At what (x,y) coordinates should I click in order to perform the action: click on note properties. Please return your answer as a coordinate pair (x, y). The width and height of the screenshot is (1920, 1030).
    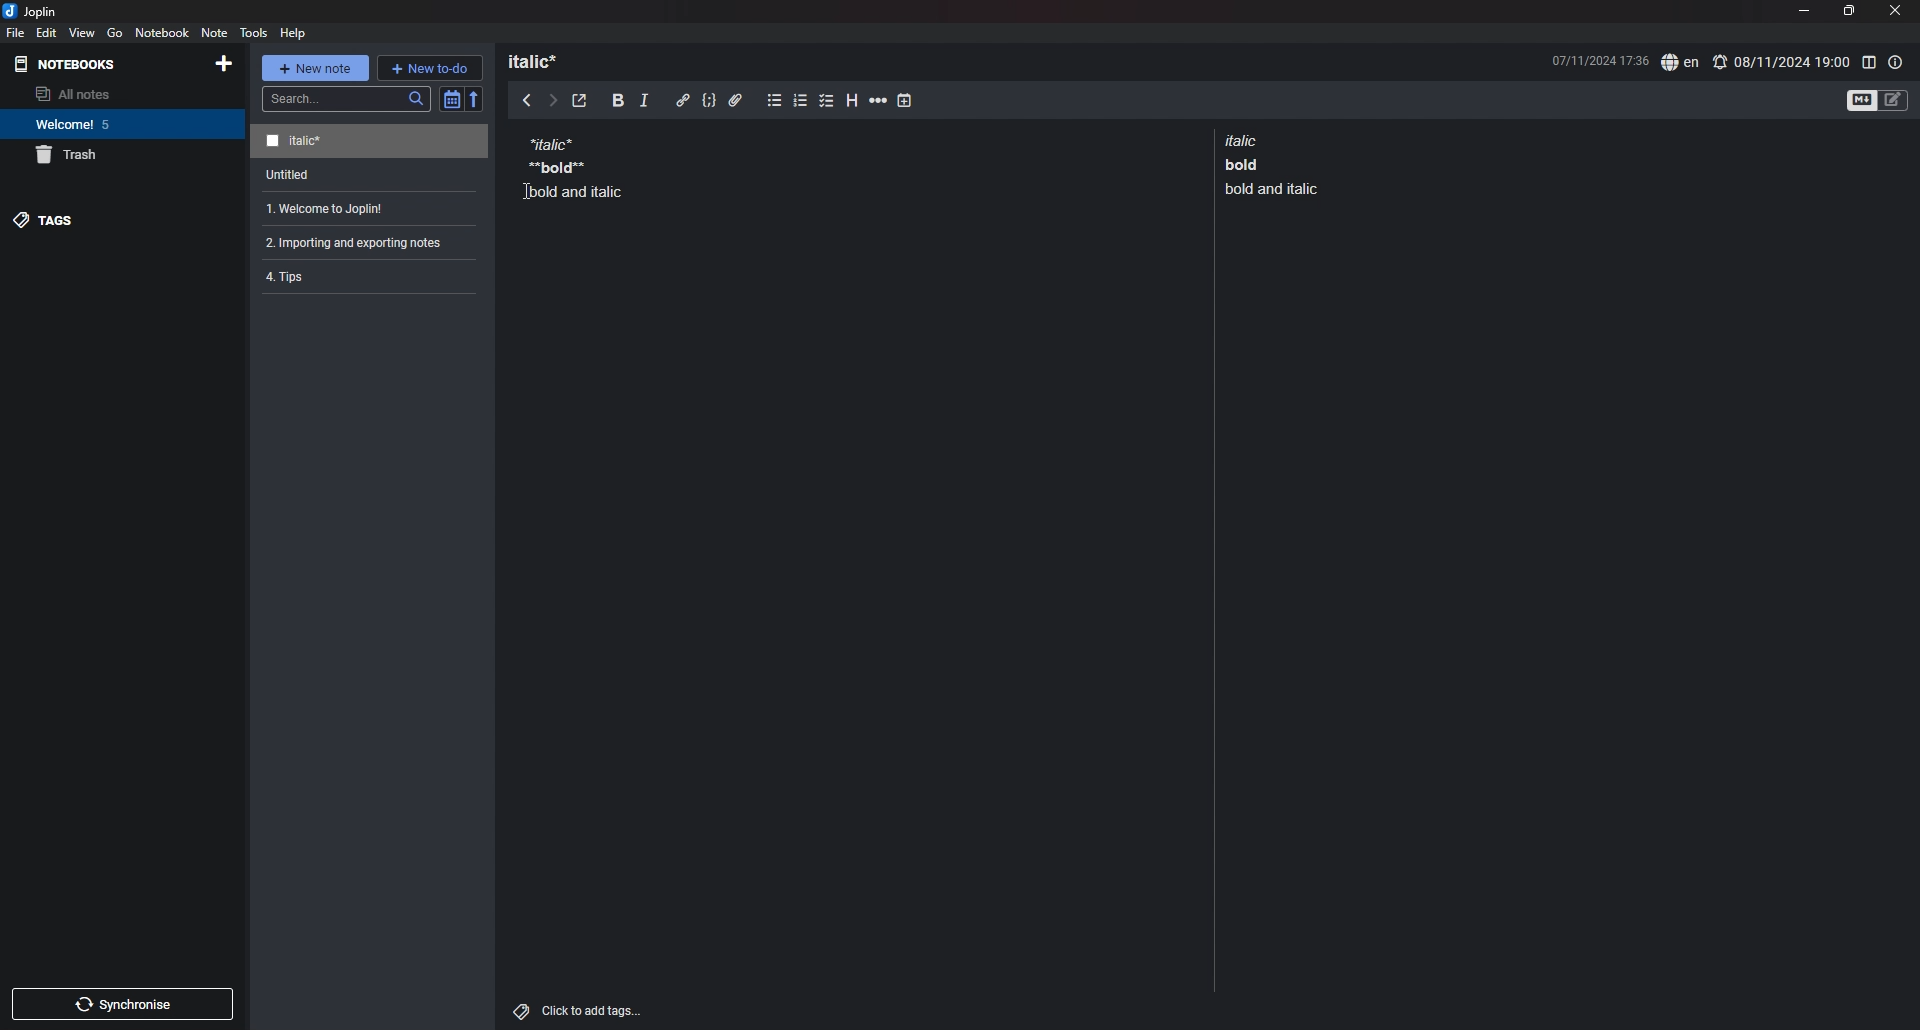
    Looking at the image, I should click on (1896, 62).